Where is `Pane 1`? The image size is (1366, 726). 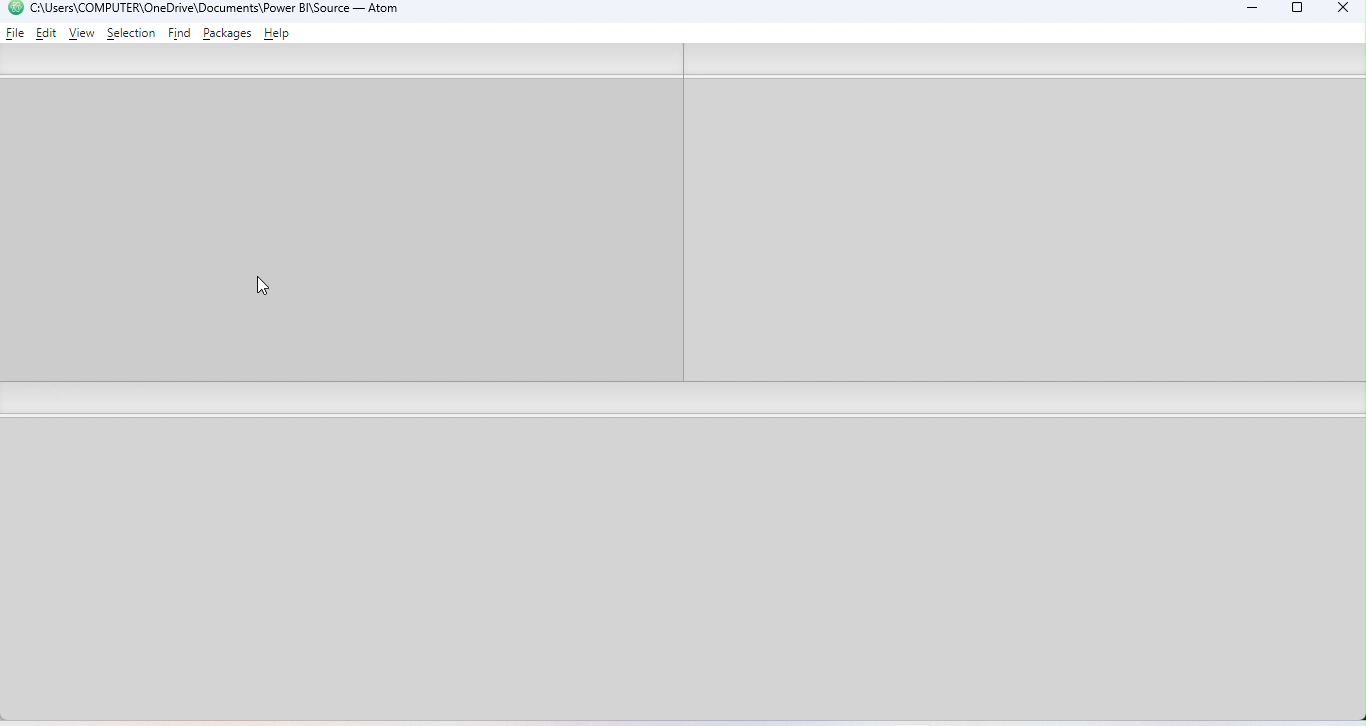 Pane 1 is located at coordinates (338, 231).